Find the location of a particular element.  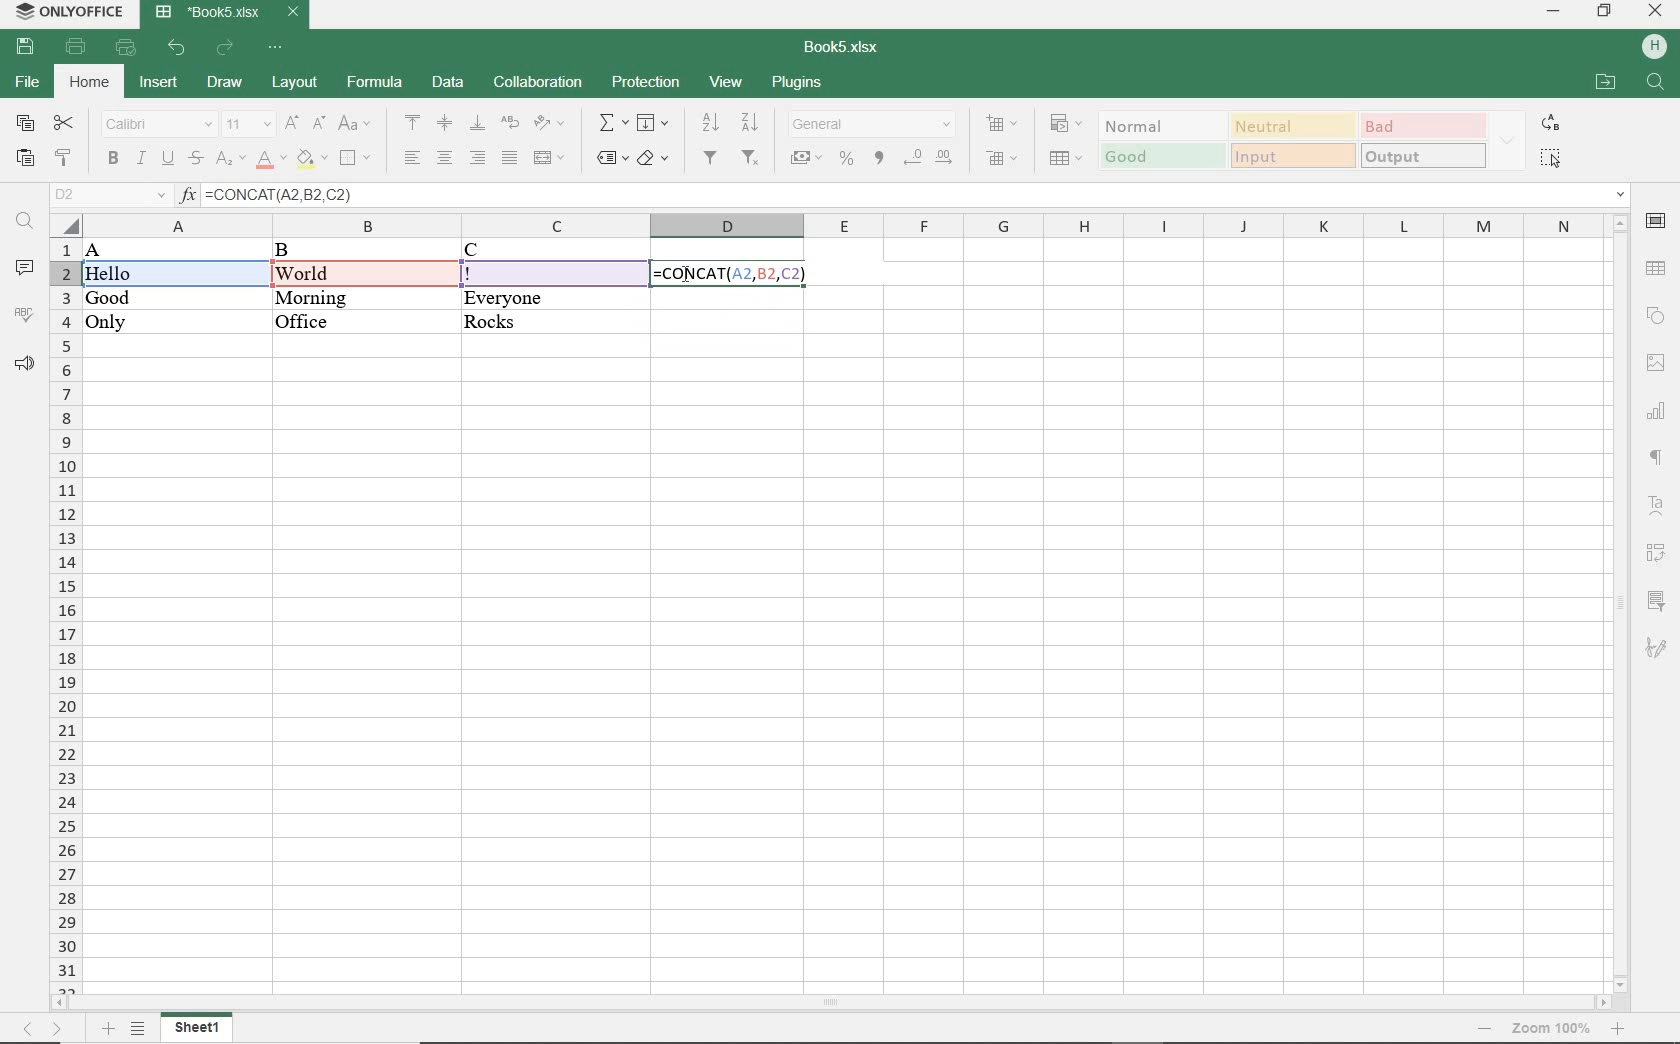

ALIGN LEFT is located at coordinates (413, 157).